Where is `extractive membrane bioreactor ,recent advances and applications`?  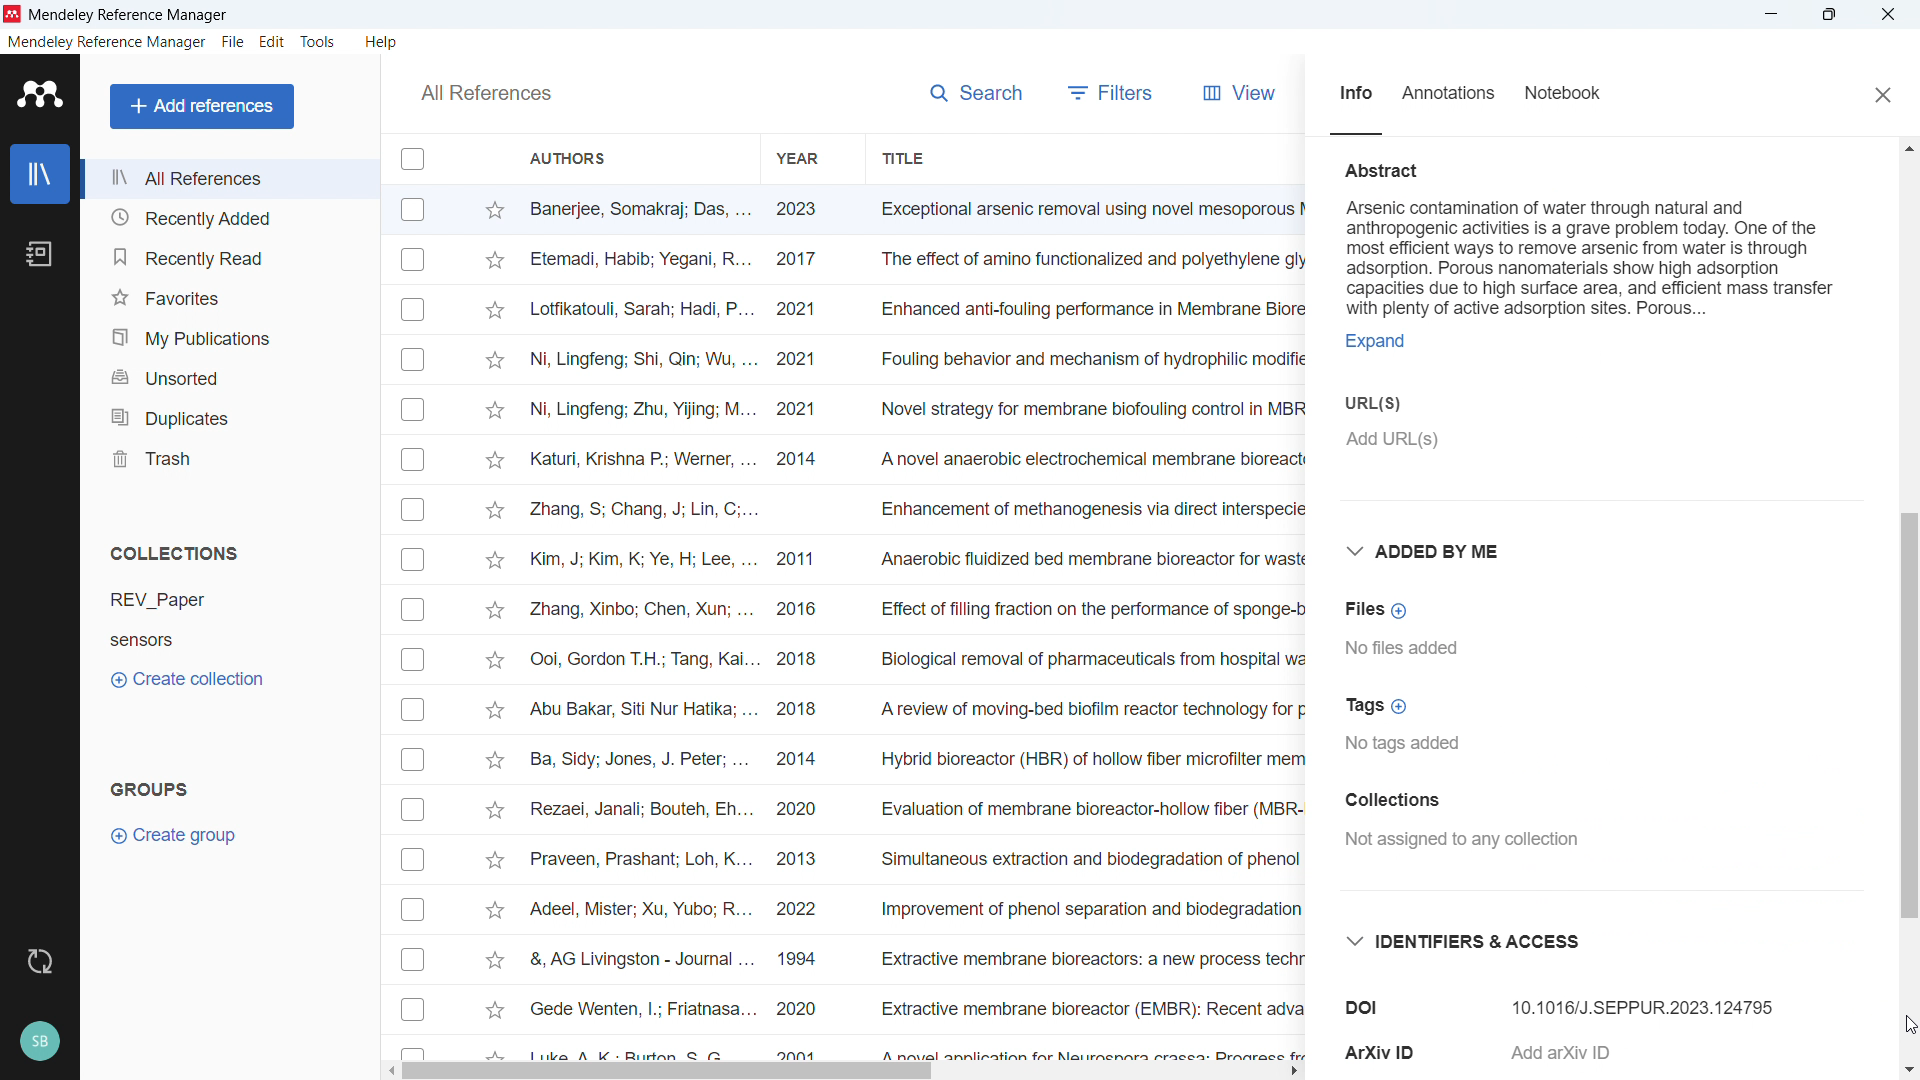 extractive membrane bioreactor ,recent advances and applications is located at coordinates (1087, 1011).